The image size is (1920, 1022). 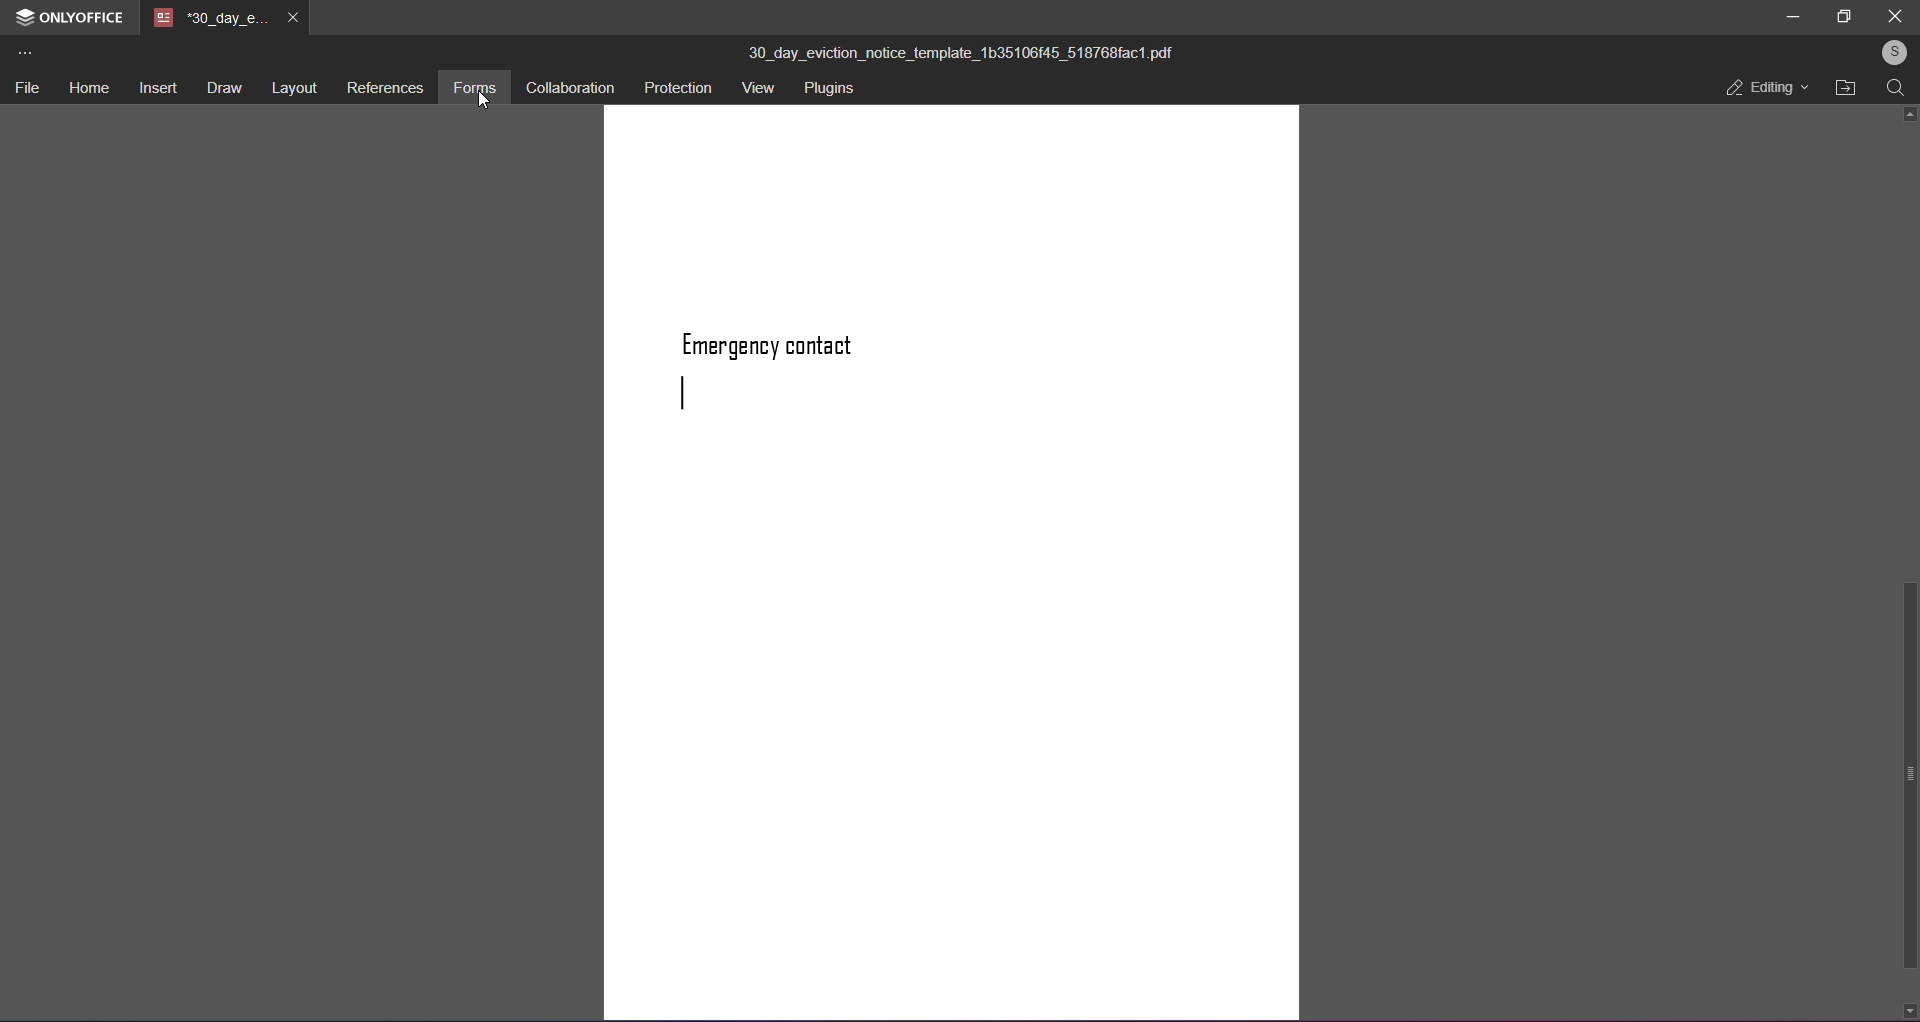 What do you see at coordinates (573, 89) in the screenshot?
I see `collaboration` at bounding box center [573, 89].